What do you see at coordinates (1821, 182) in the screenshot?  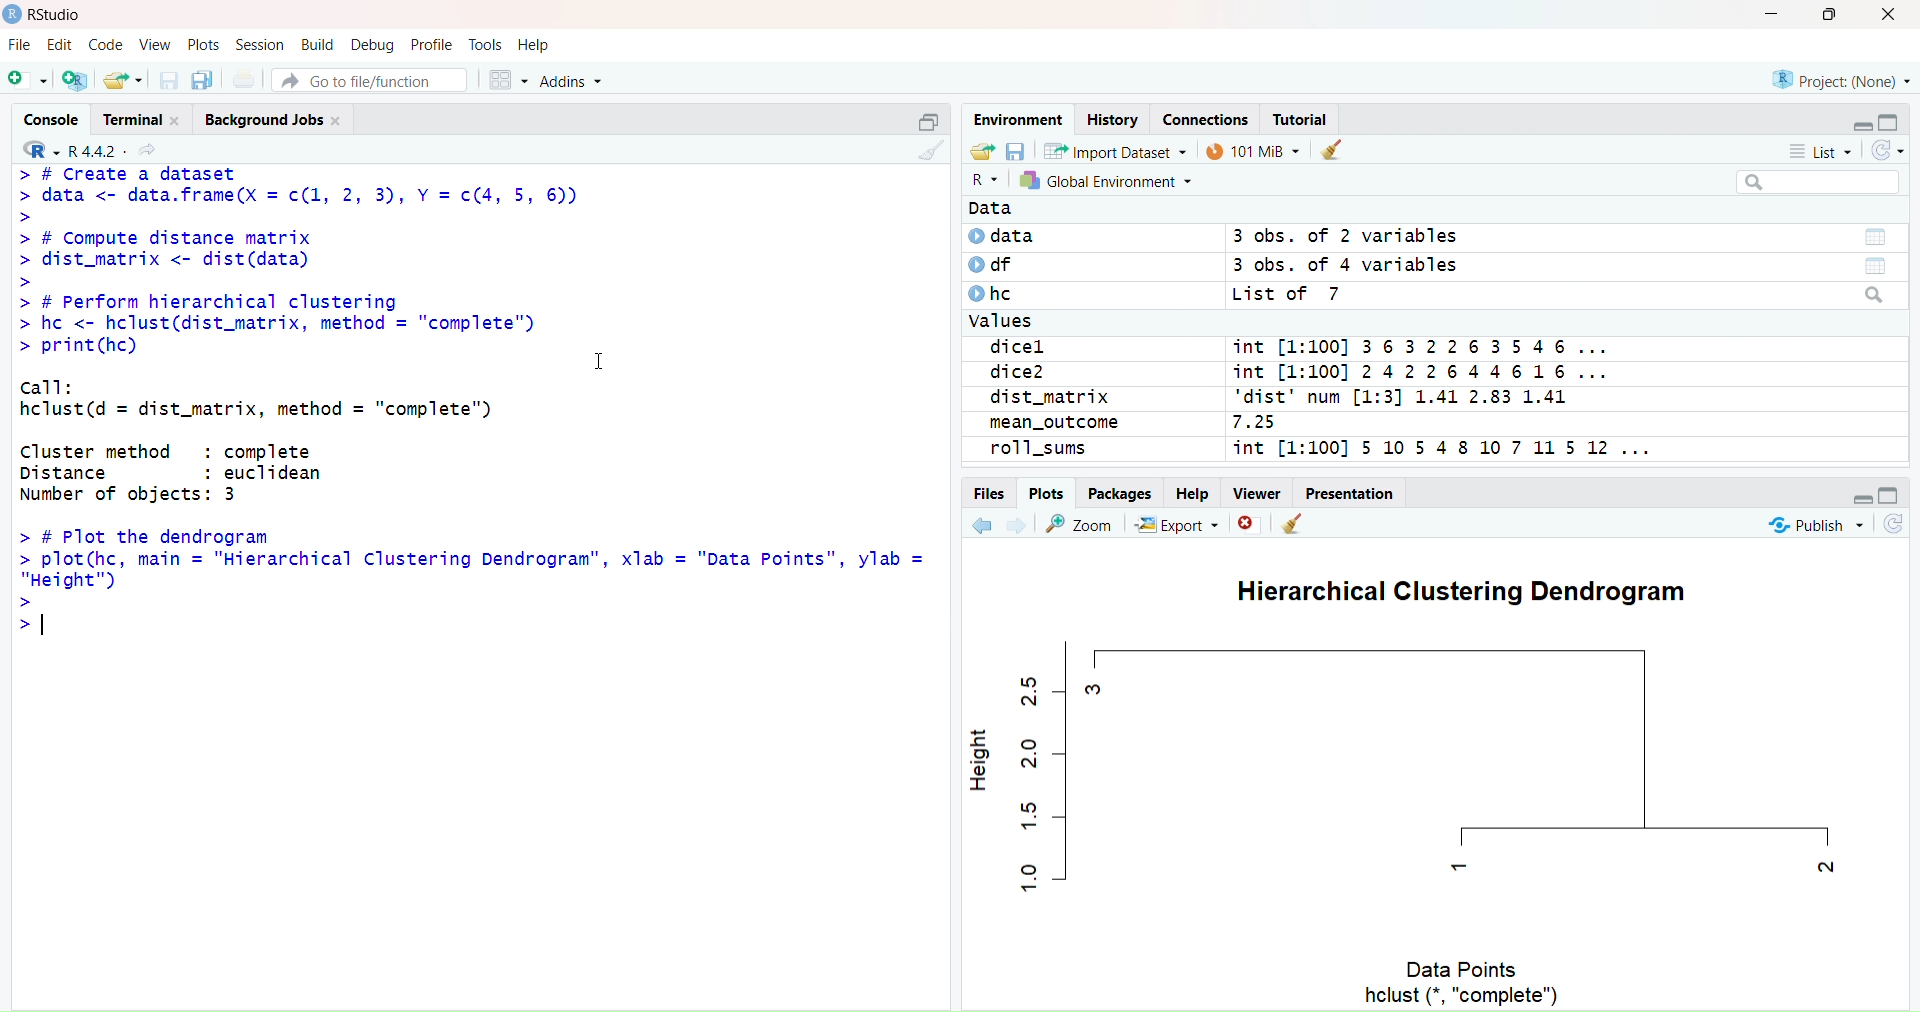 I see `Search bar` at bounding box center [1821, 182].